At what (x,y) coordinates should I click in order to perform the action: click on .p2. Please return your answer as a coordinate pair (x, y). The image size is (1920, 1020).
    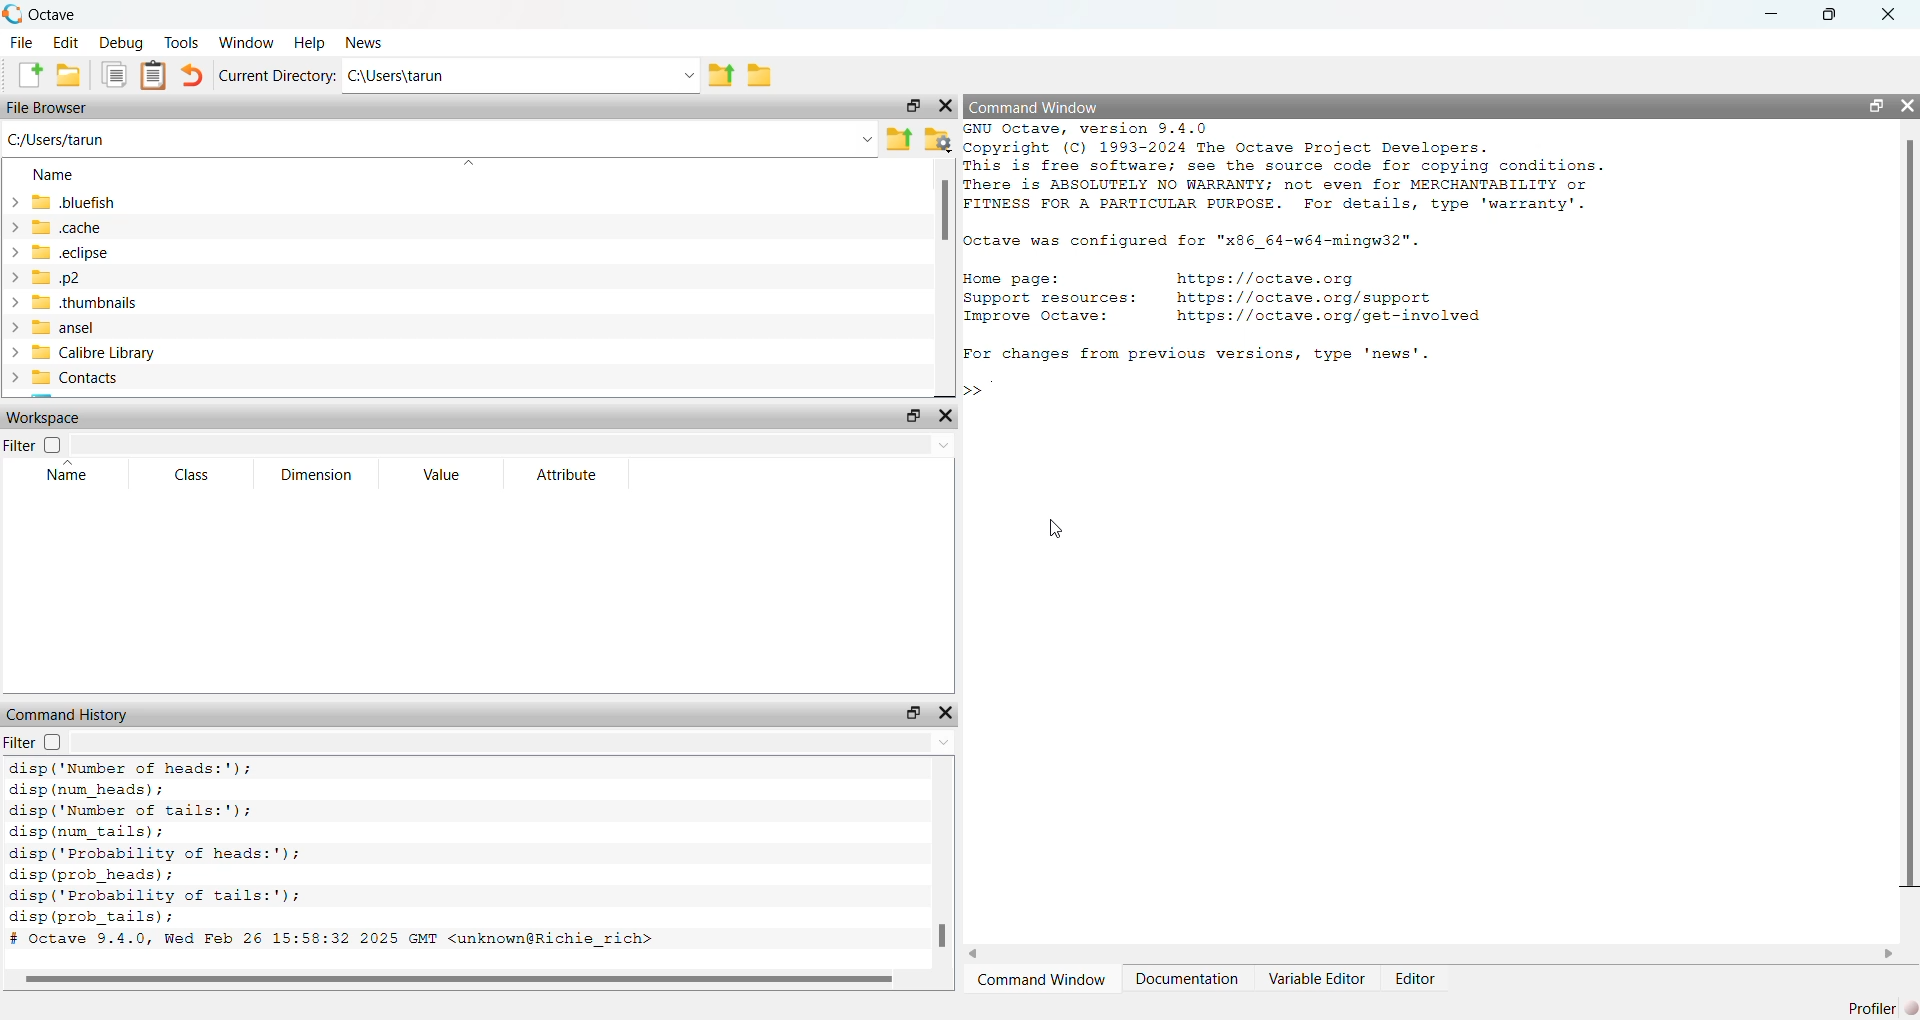
    Looking at the image, I should click on (55, 276).